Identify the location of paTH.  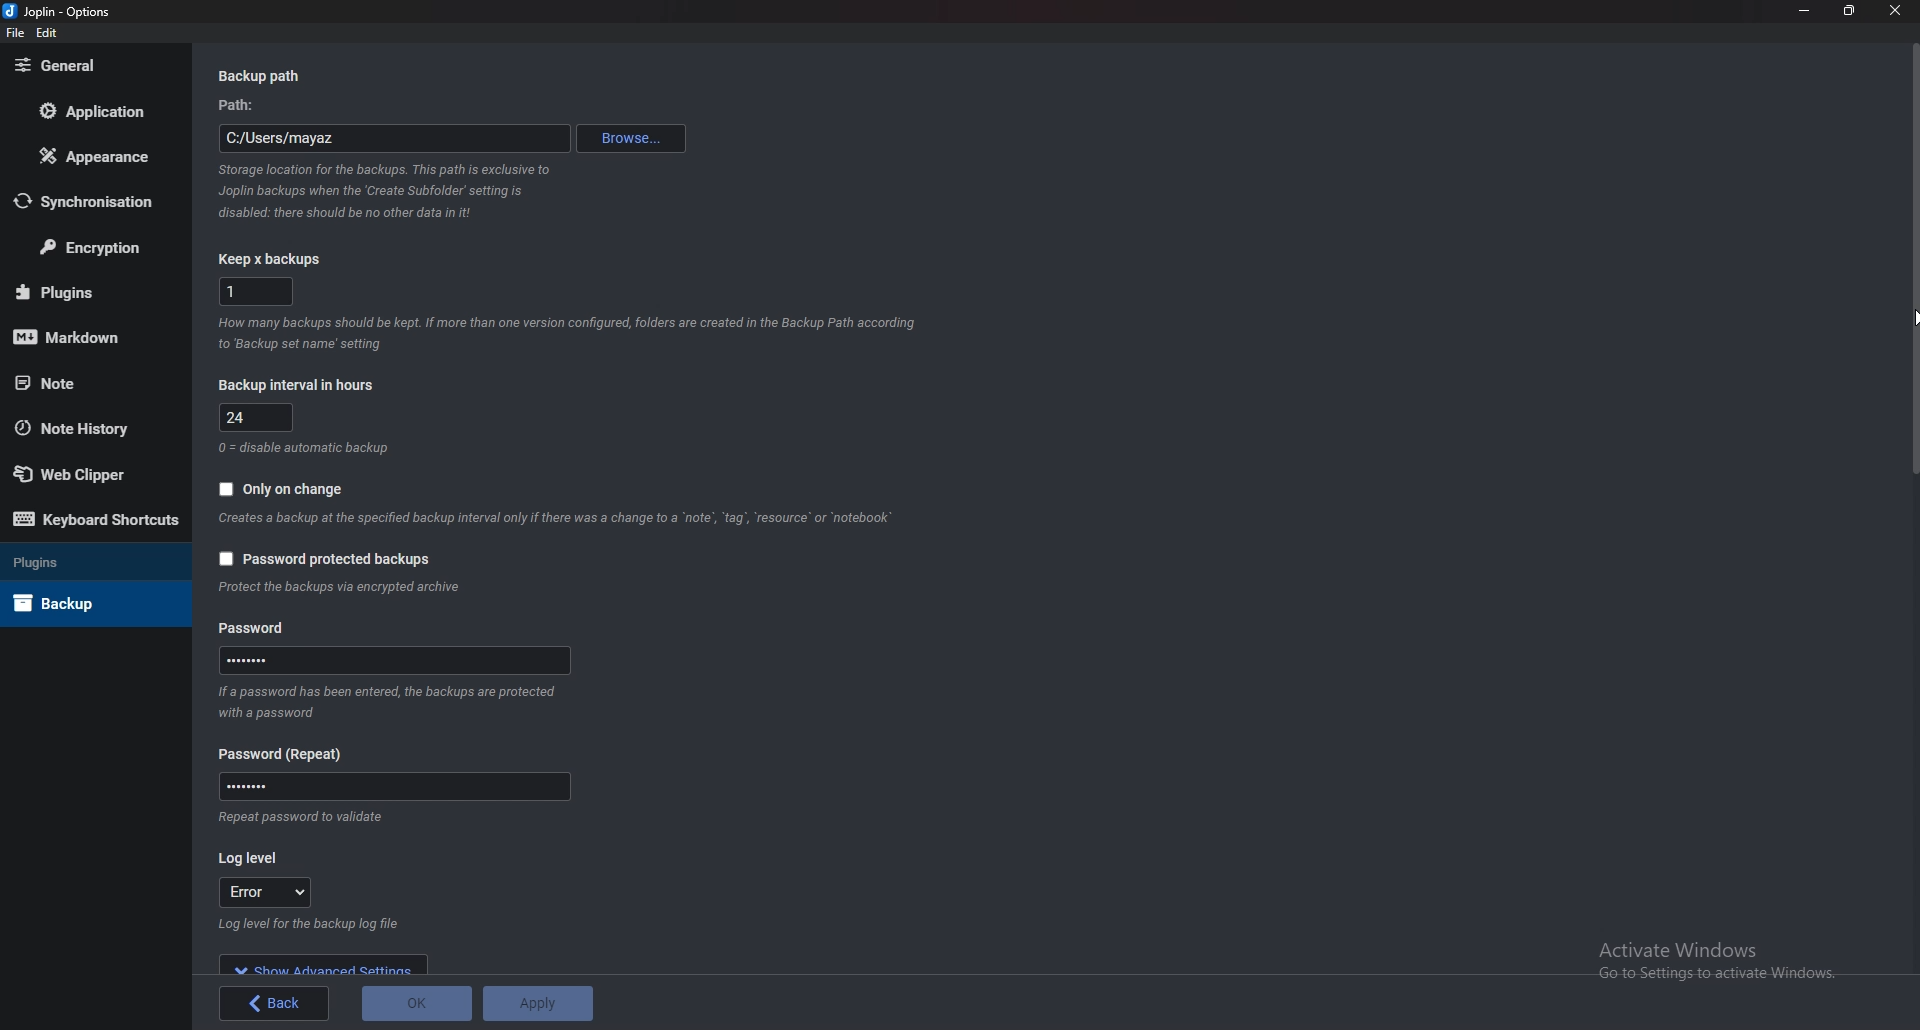
(242, 106).